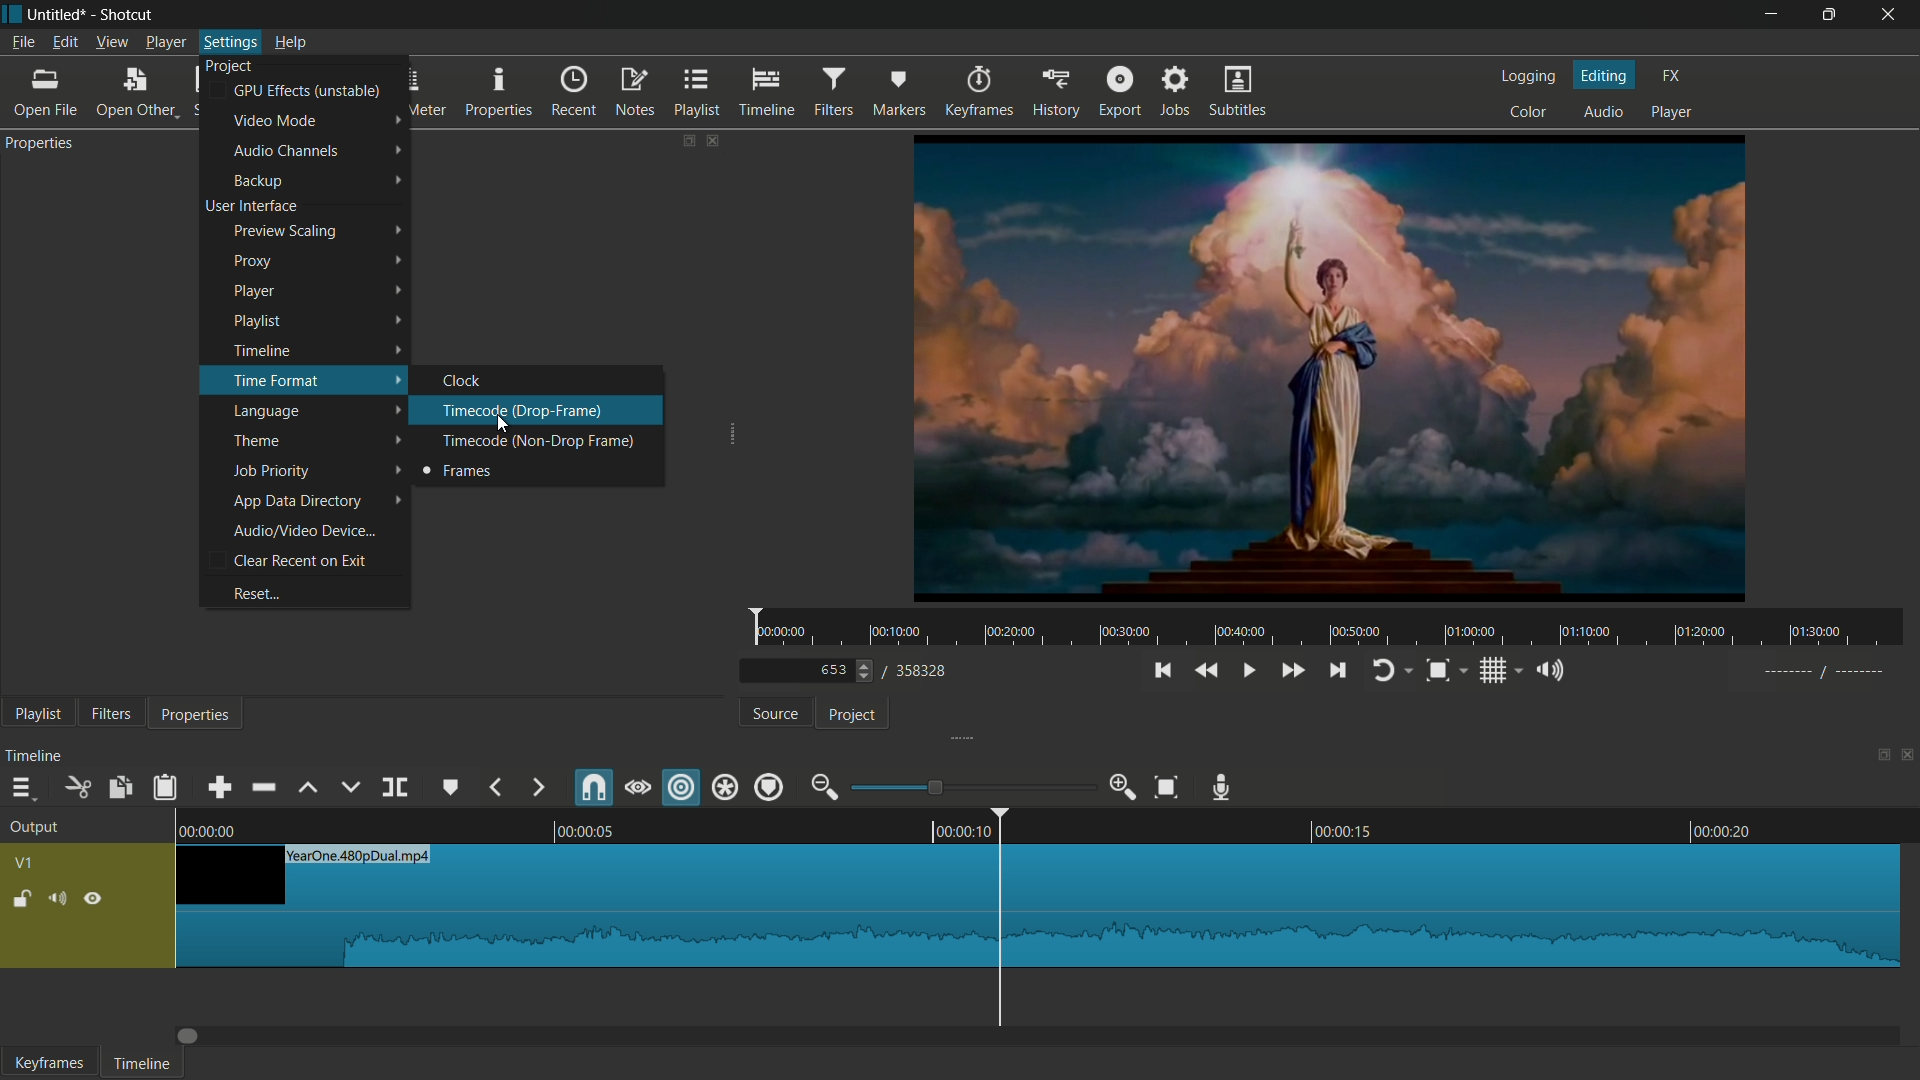 Image resolution: width=1920 pixels, height=1080 pixels. What do you see at coordinates (1122, 92) in the screenshot?
I see `export` at bounding box center [1122, 92].